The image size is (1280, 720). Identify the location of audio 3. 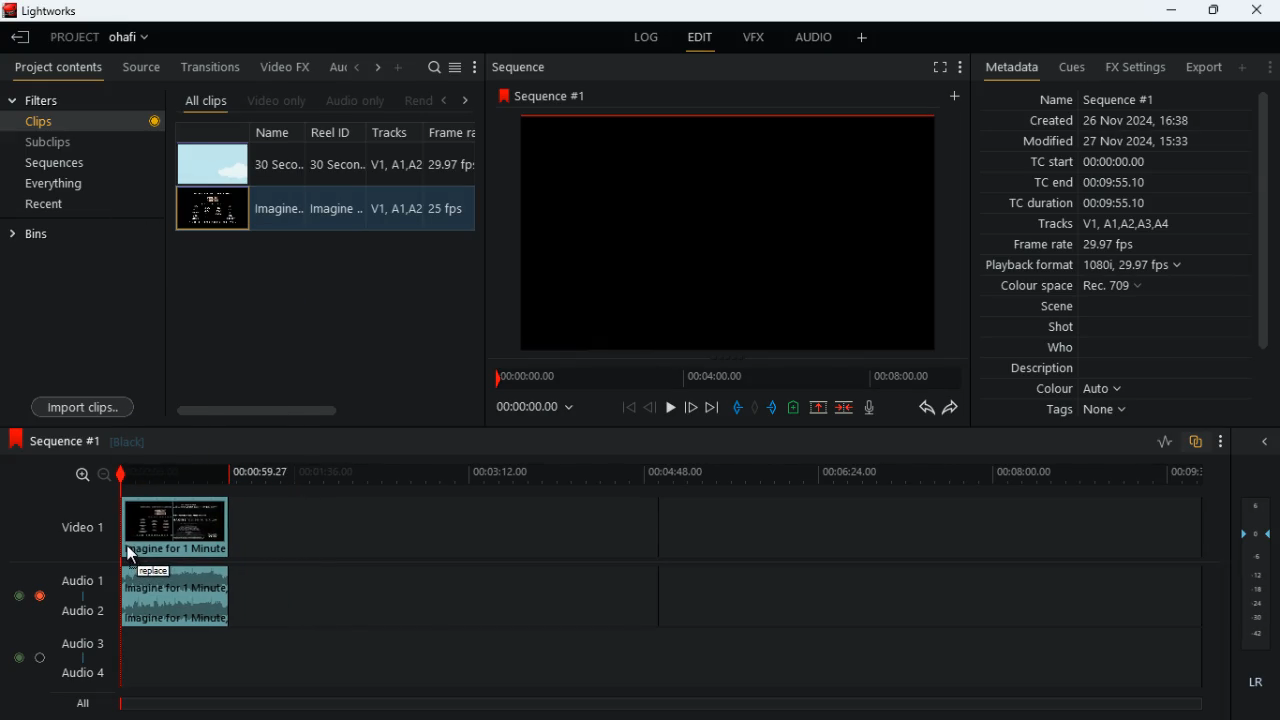
(84, 644).